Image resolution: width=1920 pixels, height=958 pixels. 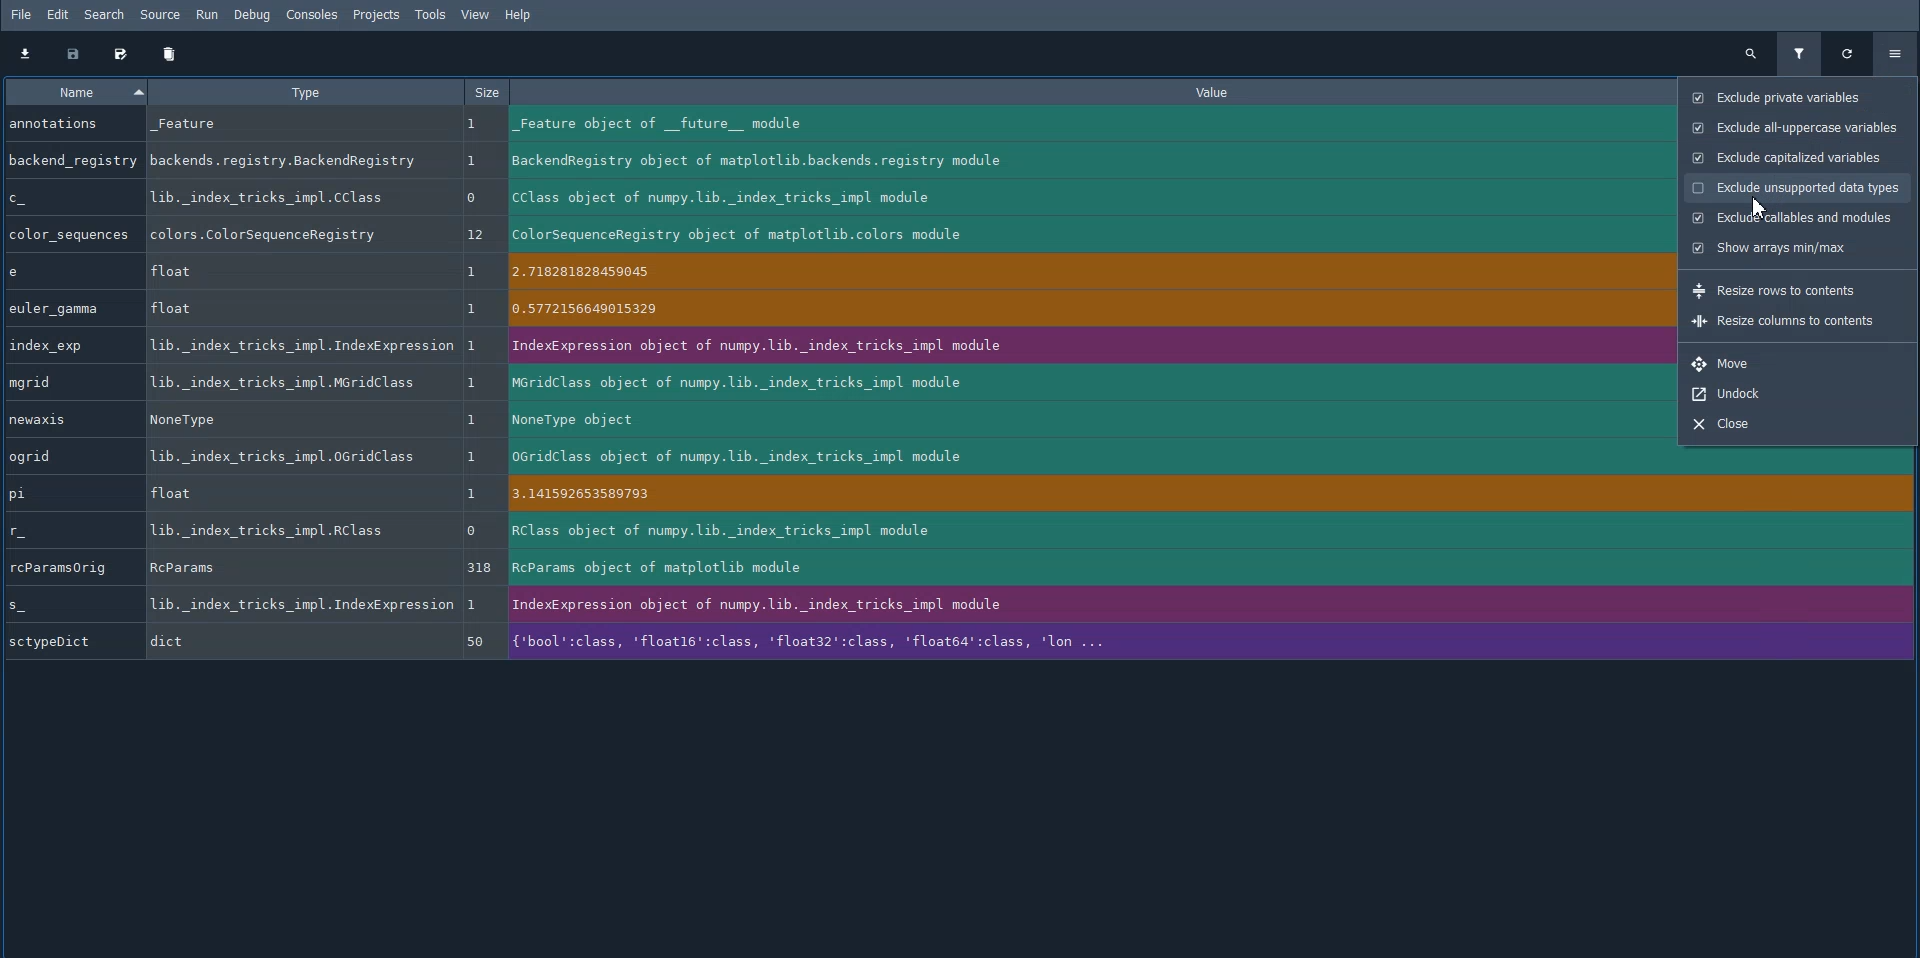 What do you see at coordinates (1070, 234) in the screenshot?
I see `ColorSequenceRegistry object of matplotlib.colors module` at bounding box center [1070, 234].